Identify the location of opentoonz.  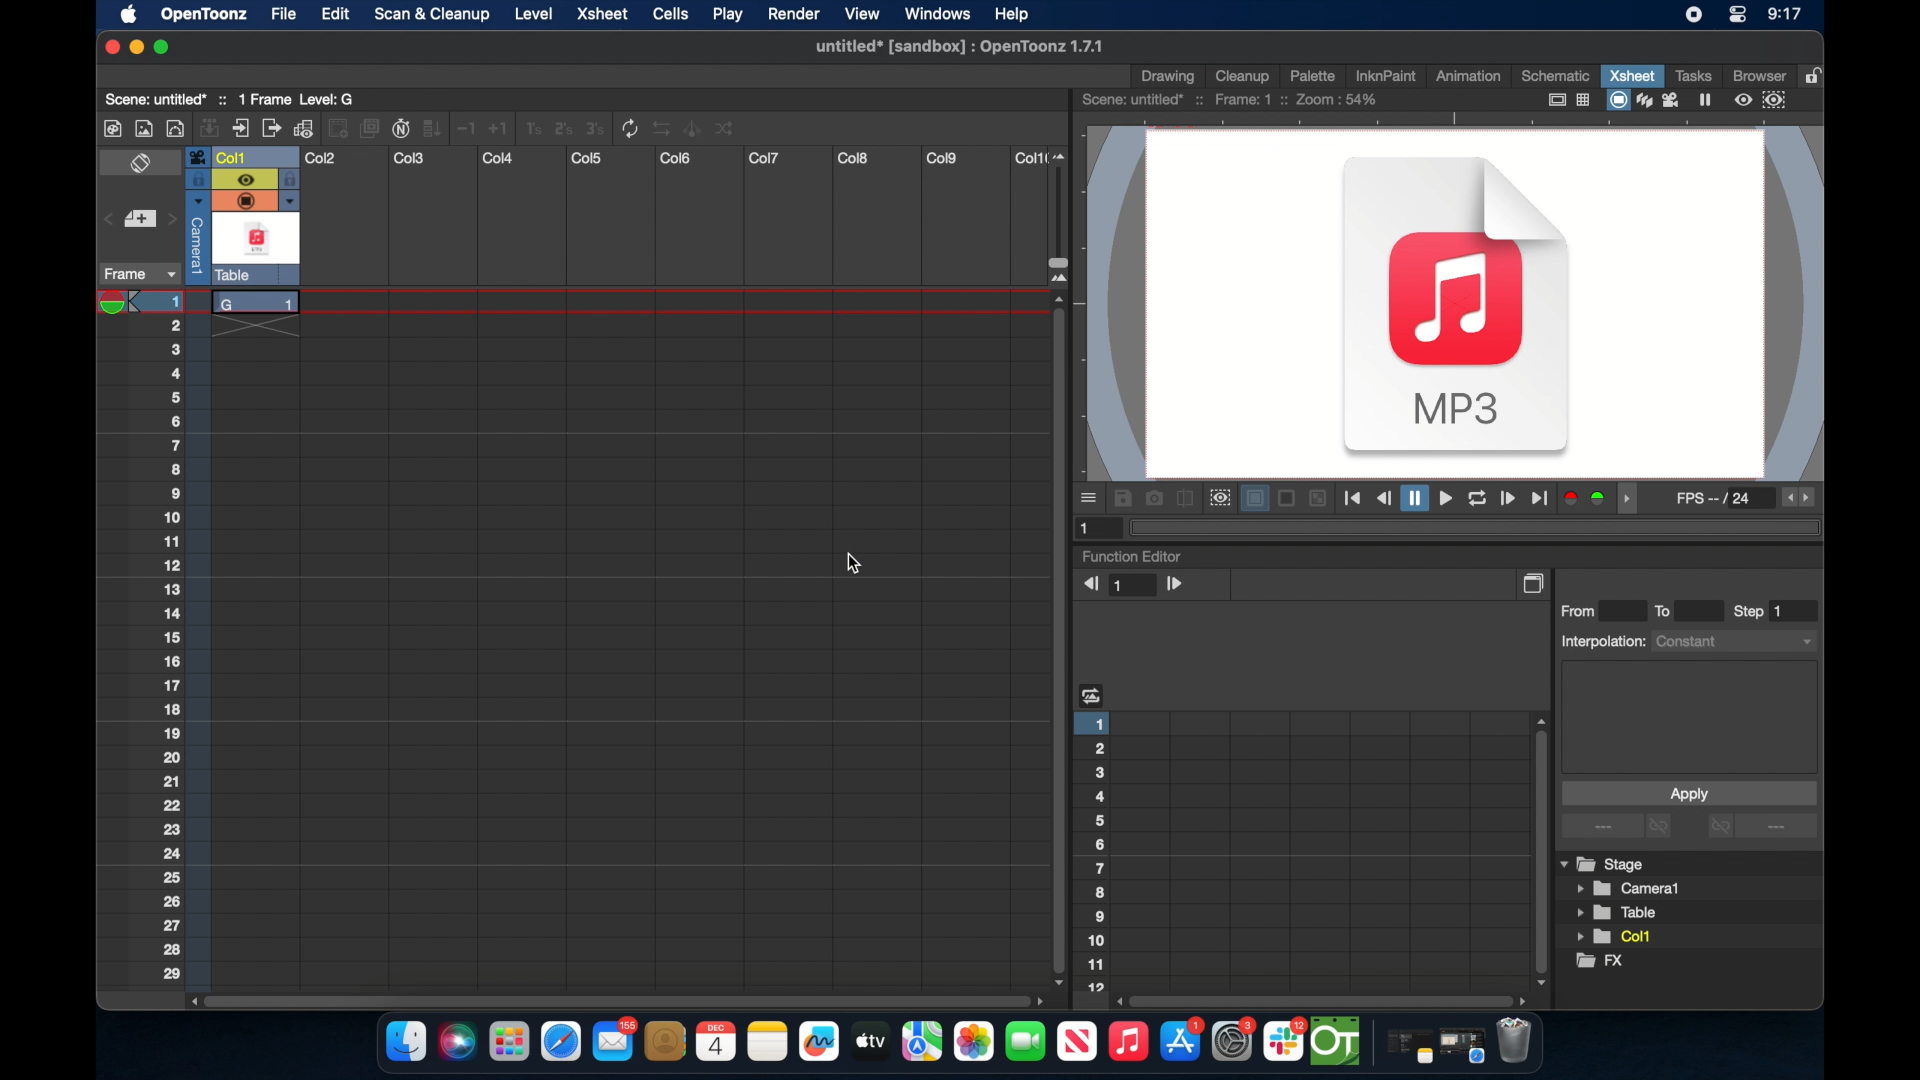
(1337, 1042).